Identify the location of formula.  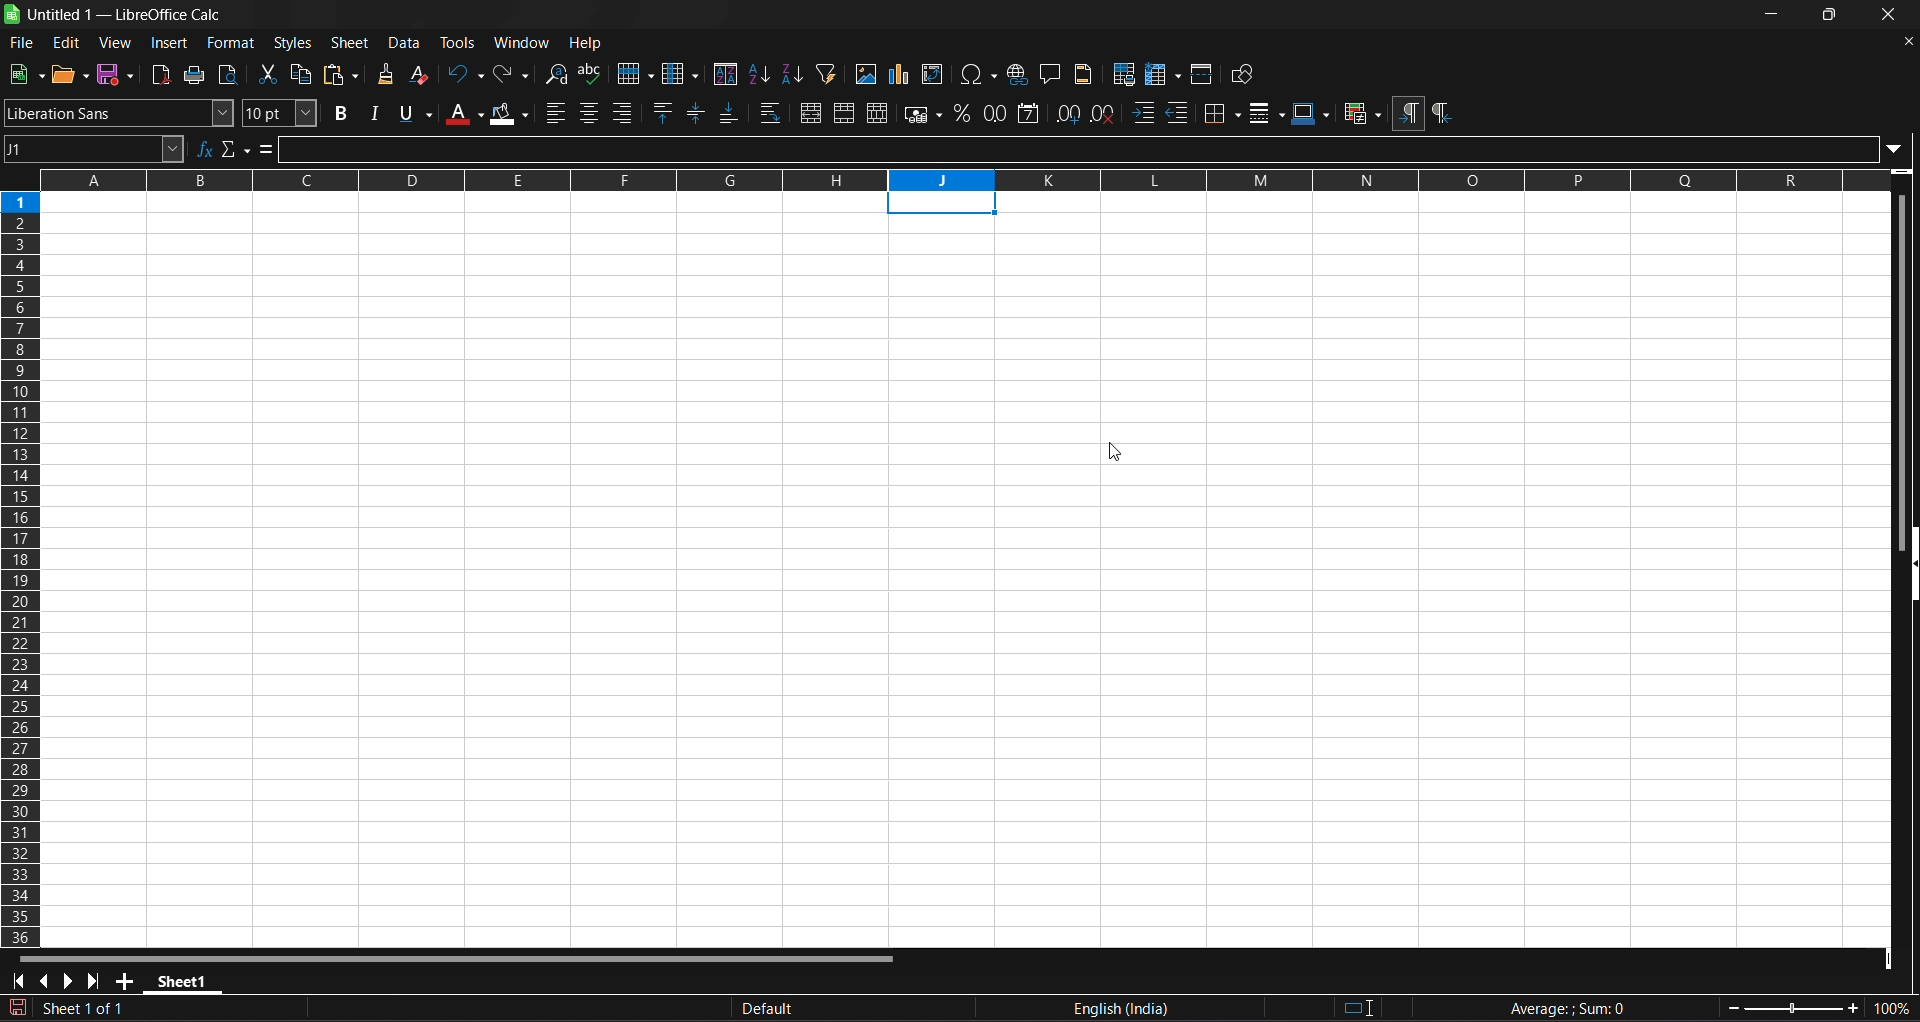
(269, 149).